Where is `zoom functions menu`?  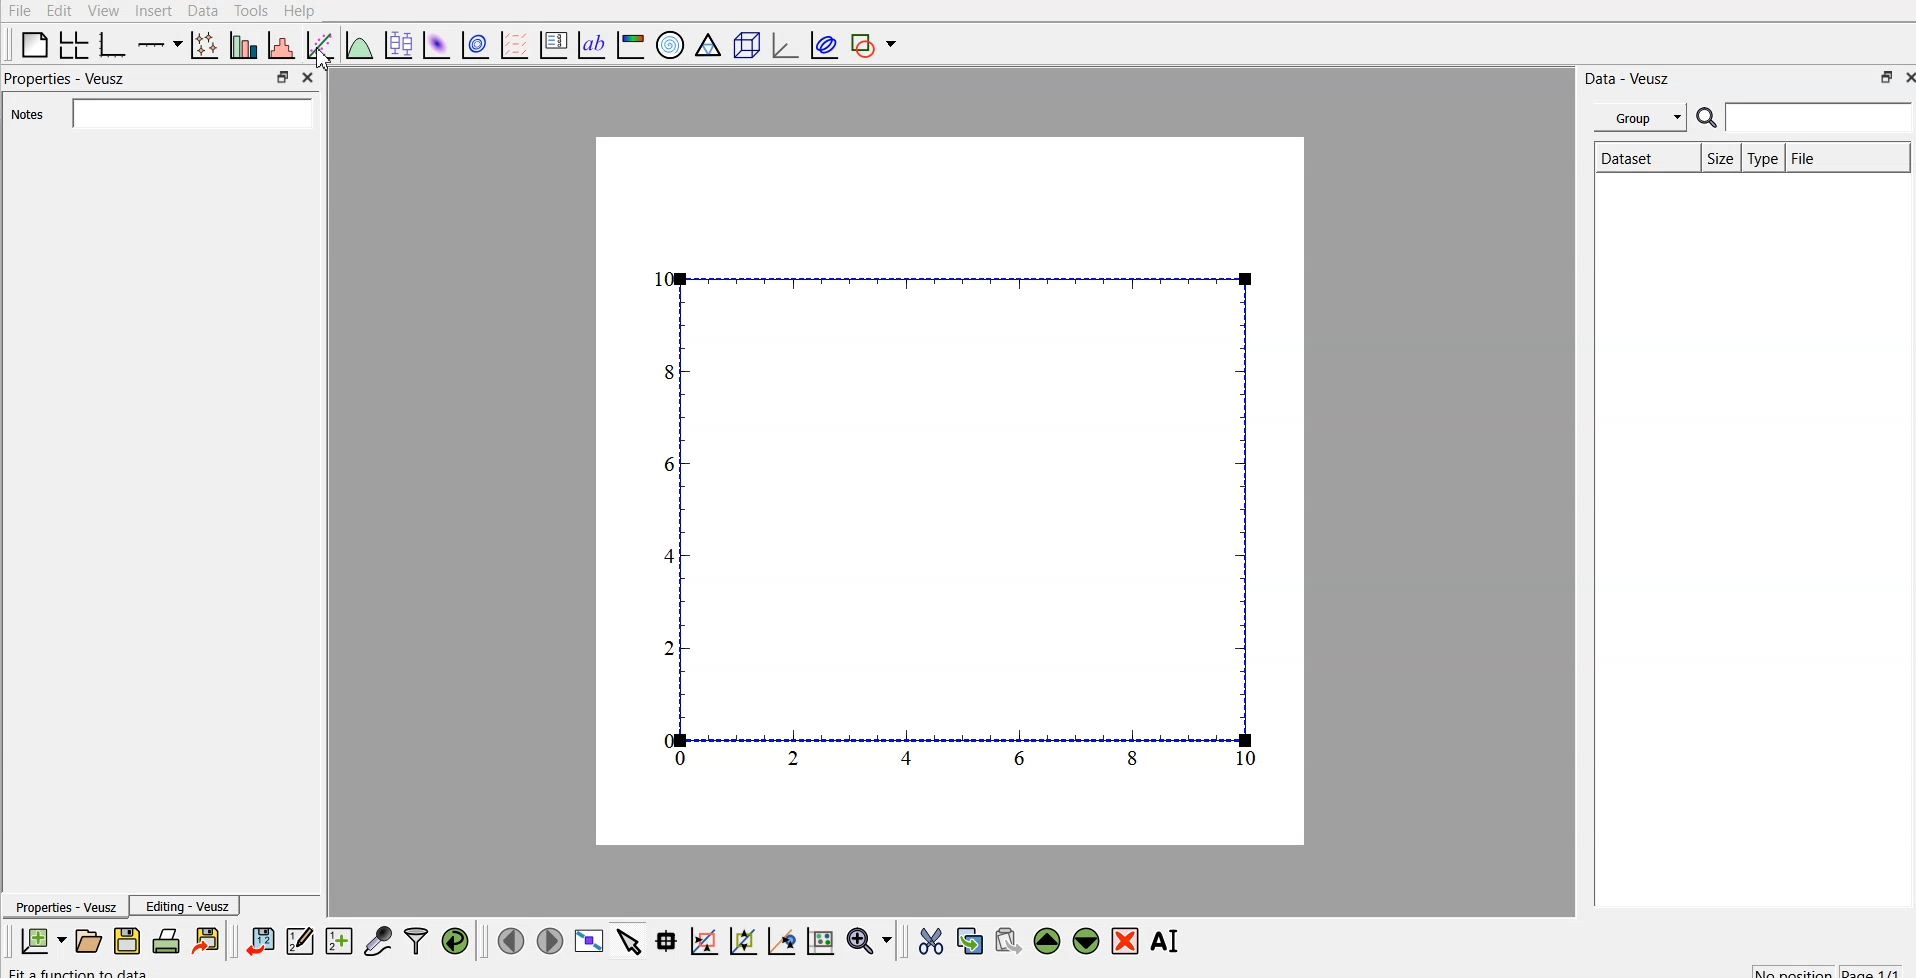 zoom functions menu is located at coordinates (869, 944).